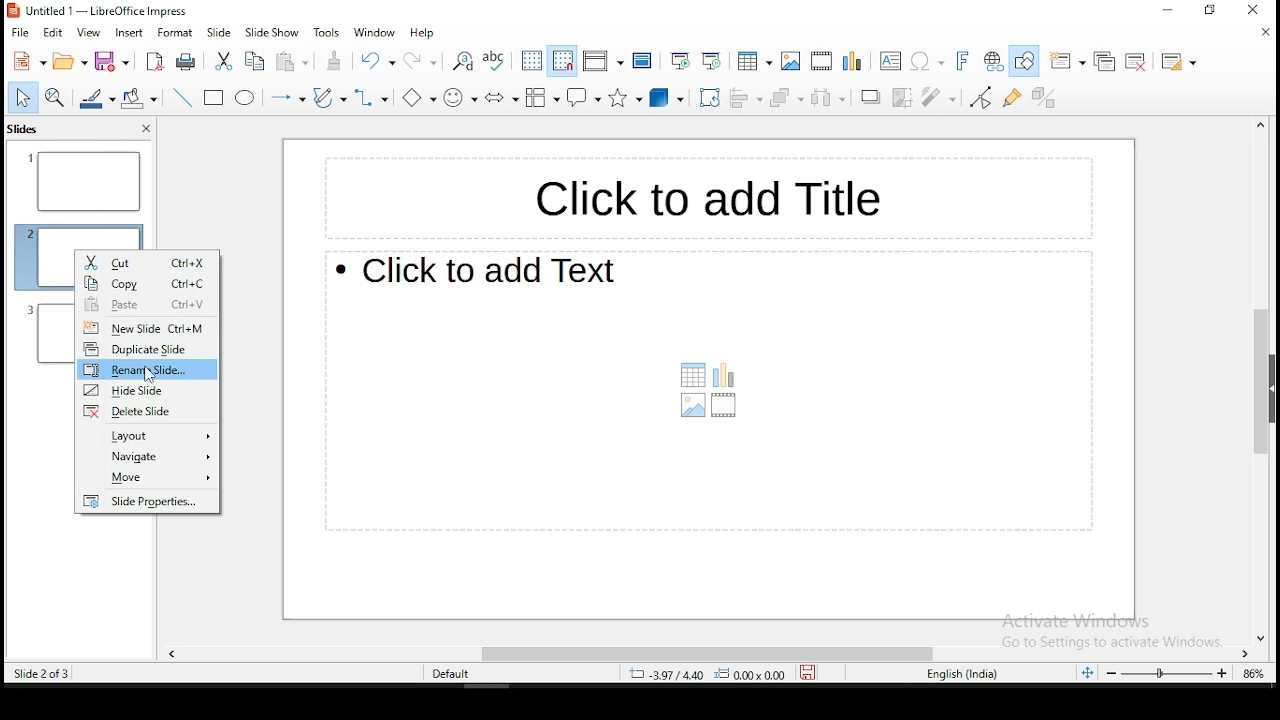  What do you see at coordinates (1253, 672) in the screenshot?
I see `zoom level` at bounding box center [1253, 672].